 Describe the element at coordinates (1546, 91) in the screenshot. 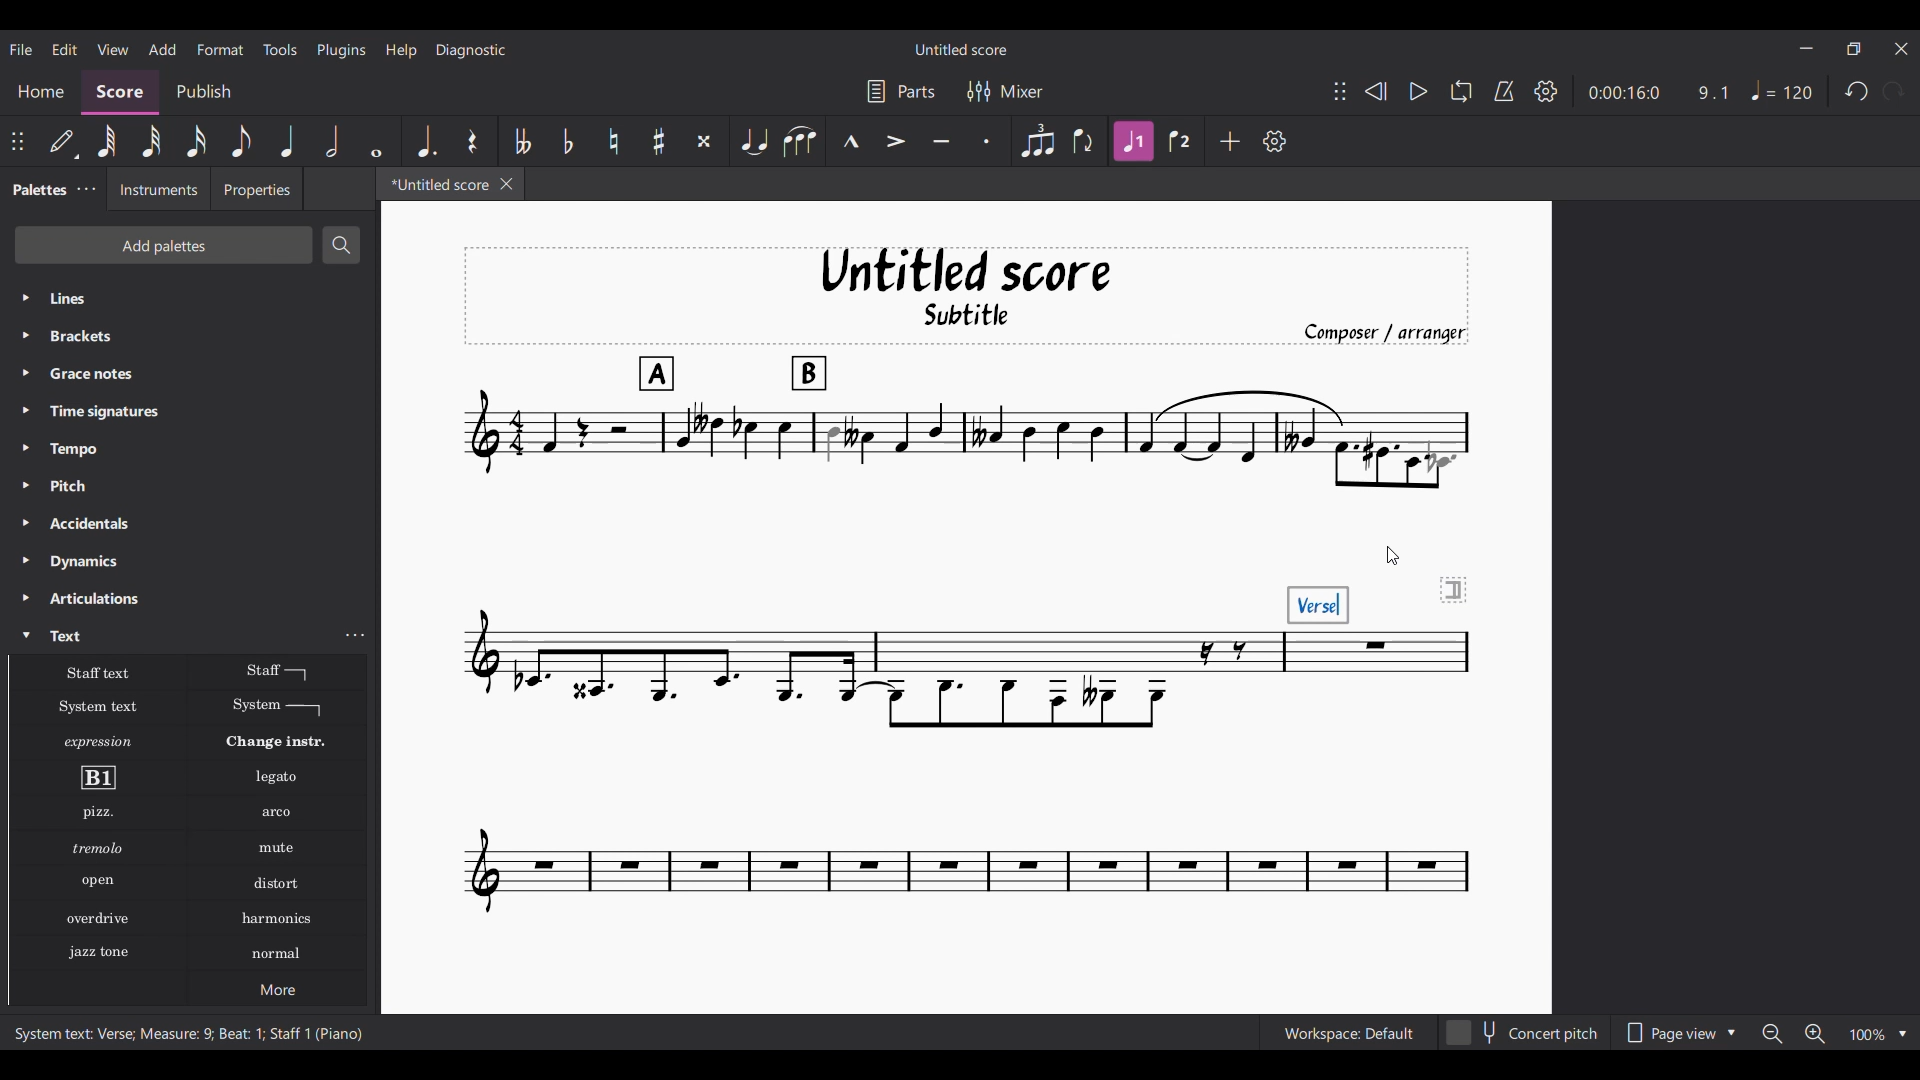

I see `Settings` at that location.